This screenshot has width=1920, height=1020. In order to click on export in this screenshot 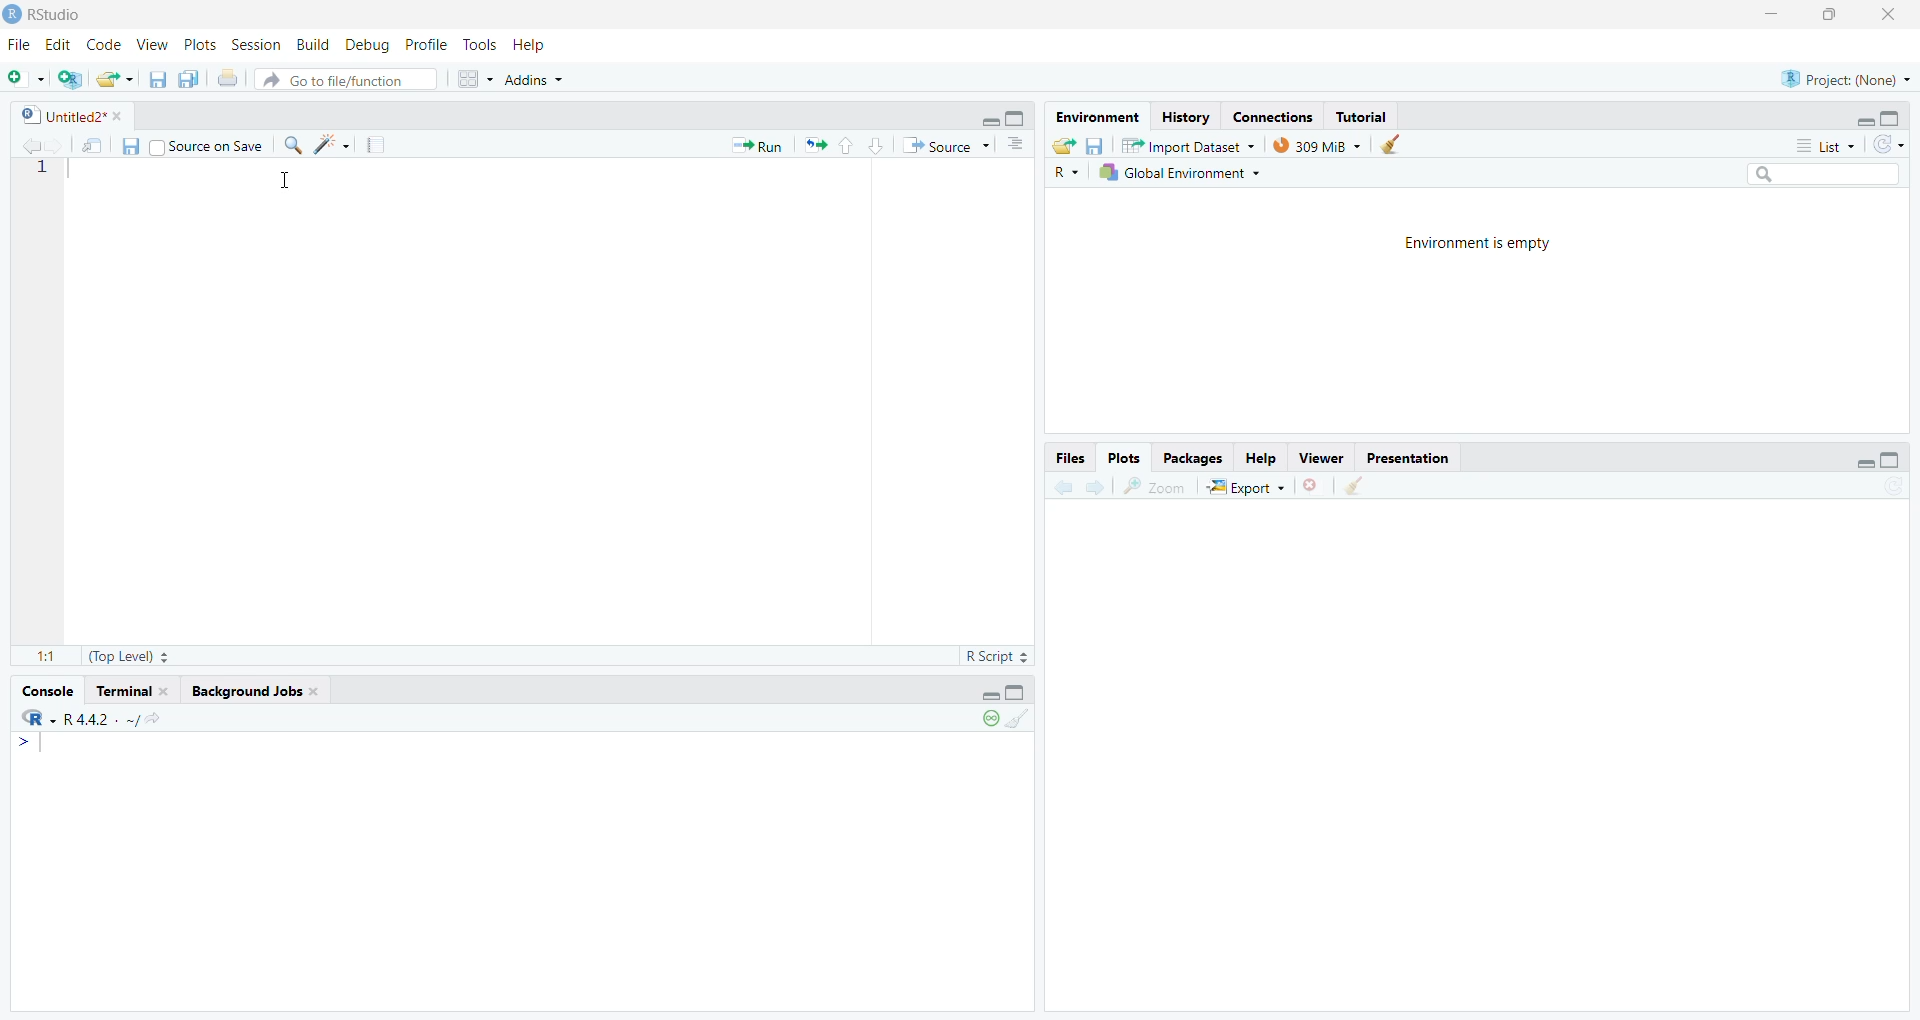, I will do `click(1061, 146)`.